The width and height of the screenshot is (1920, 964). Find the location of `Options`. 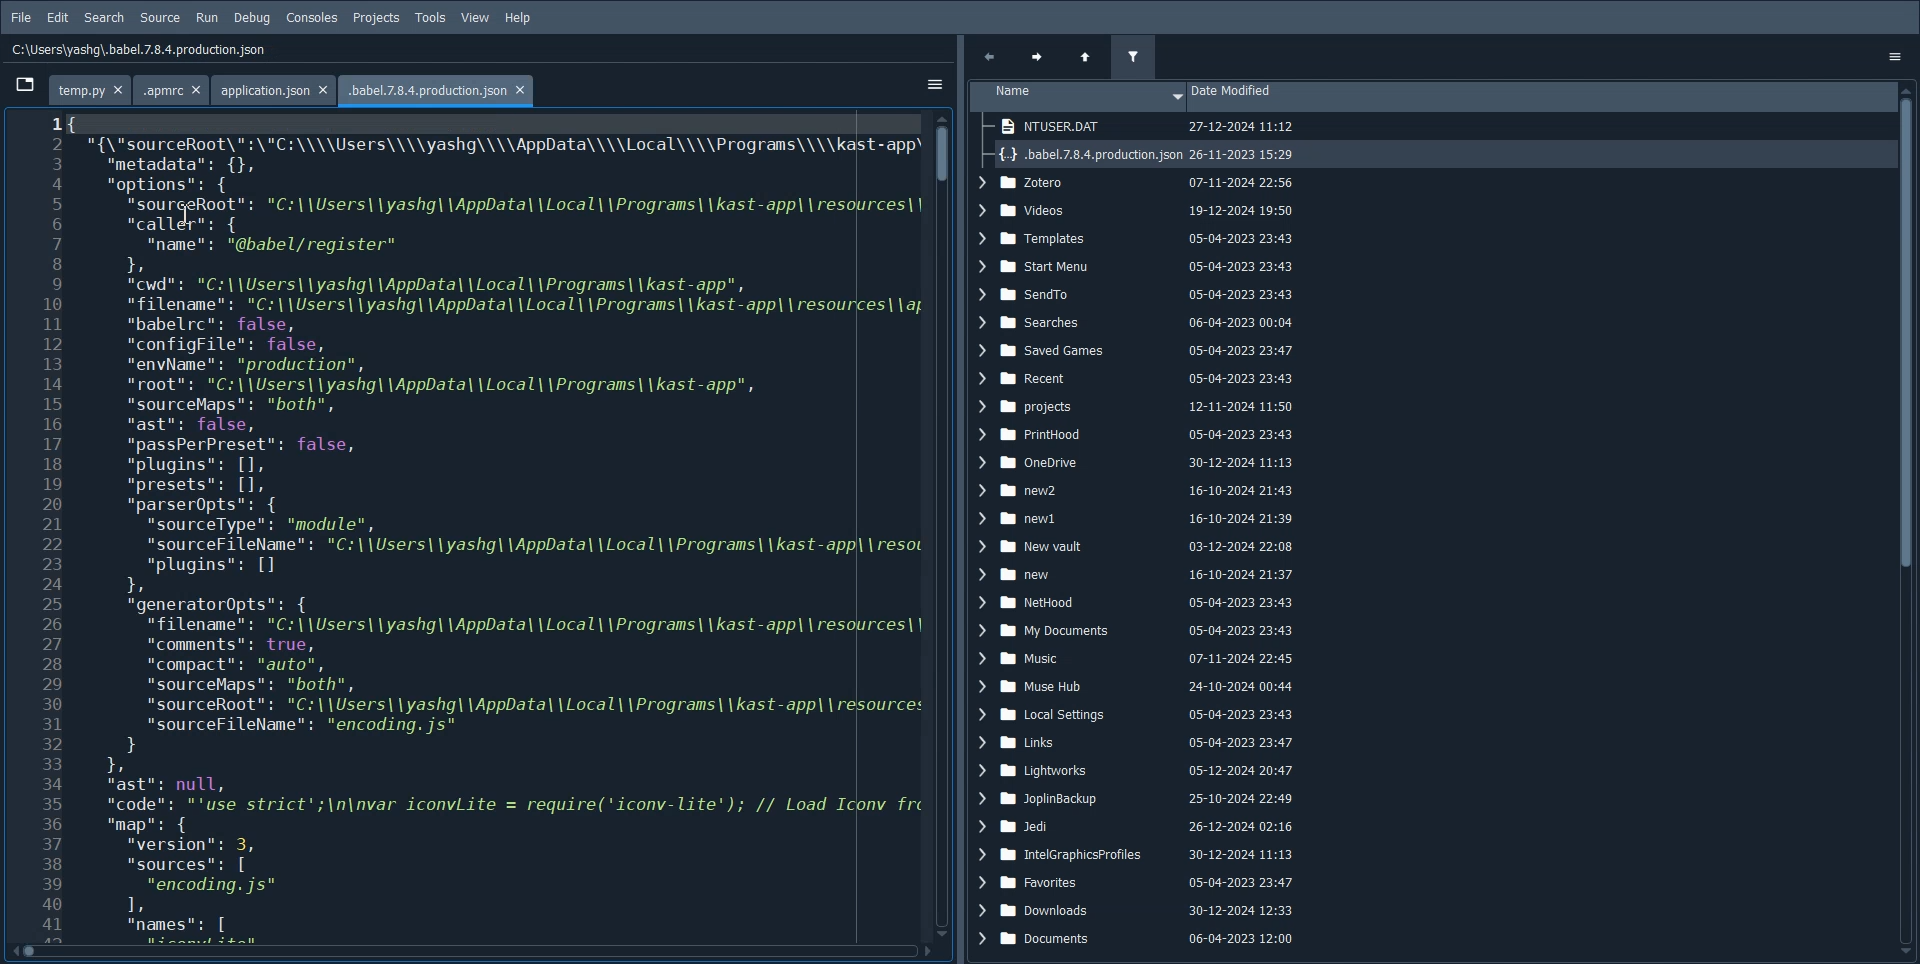

Options is located at coordinates (1900, 56).